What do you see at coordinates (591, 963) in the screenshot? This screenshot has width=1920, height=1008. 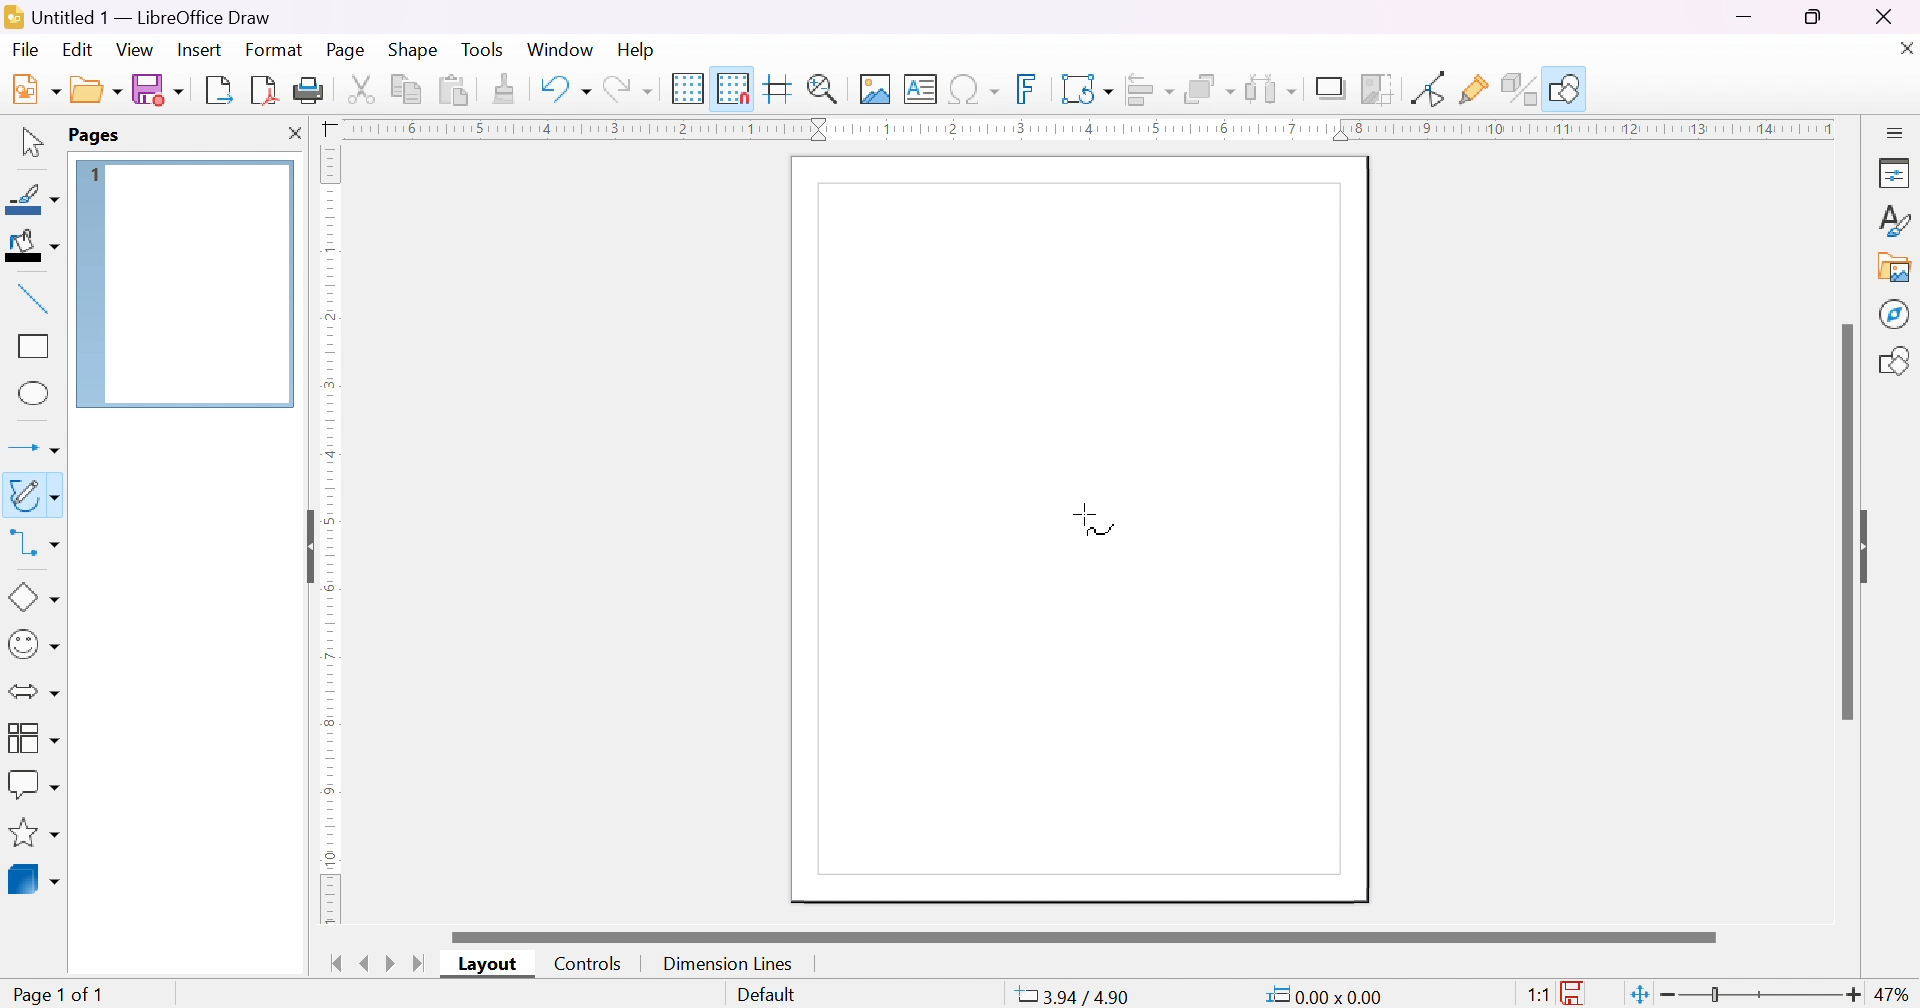 I see `controls` at bounding box center [591, 963].